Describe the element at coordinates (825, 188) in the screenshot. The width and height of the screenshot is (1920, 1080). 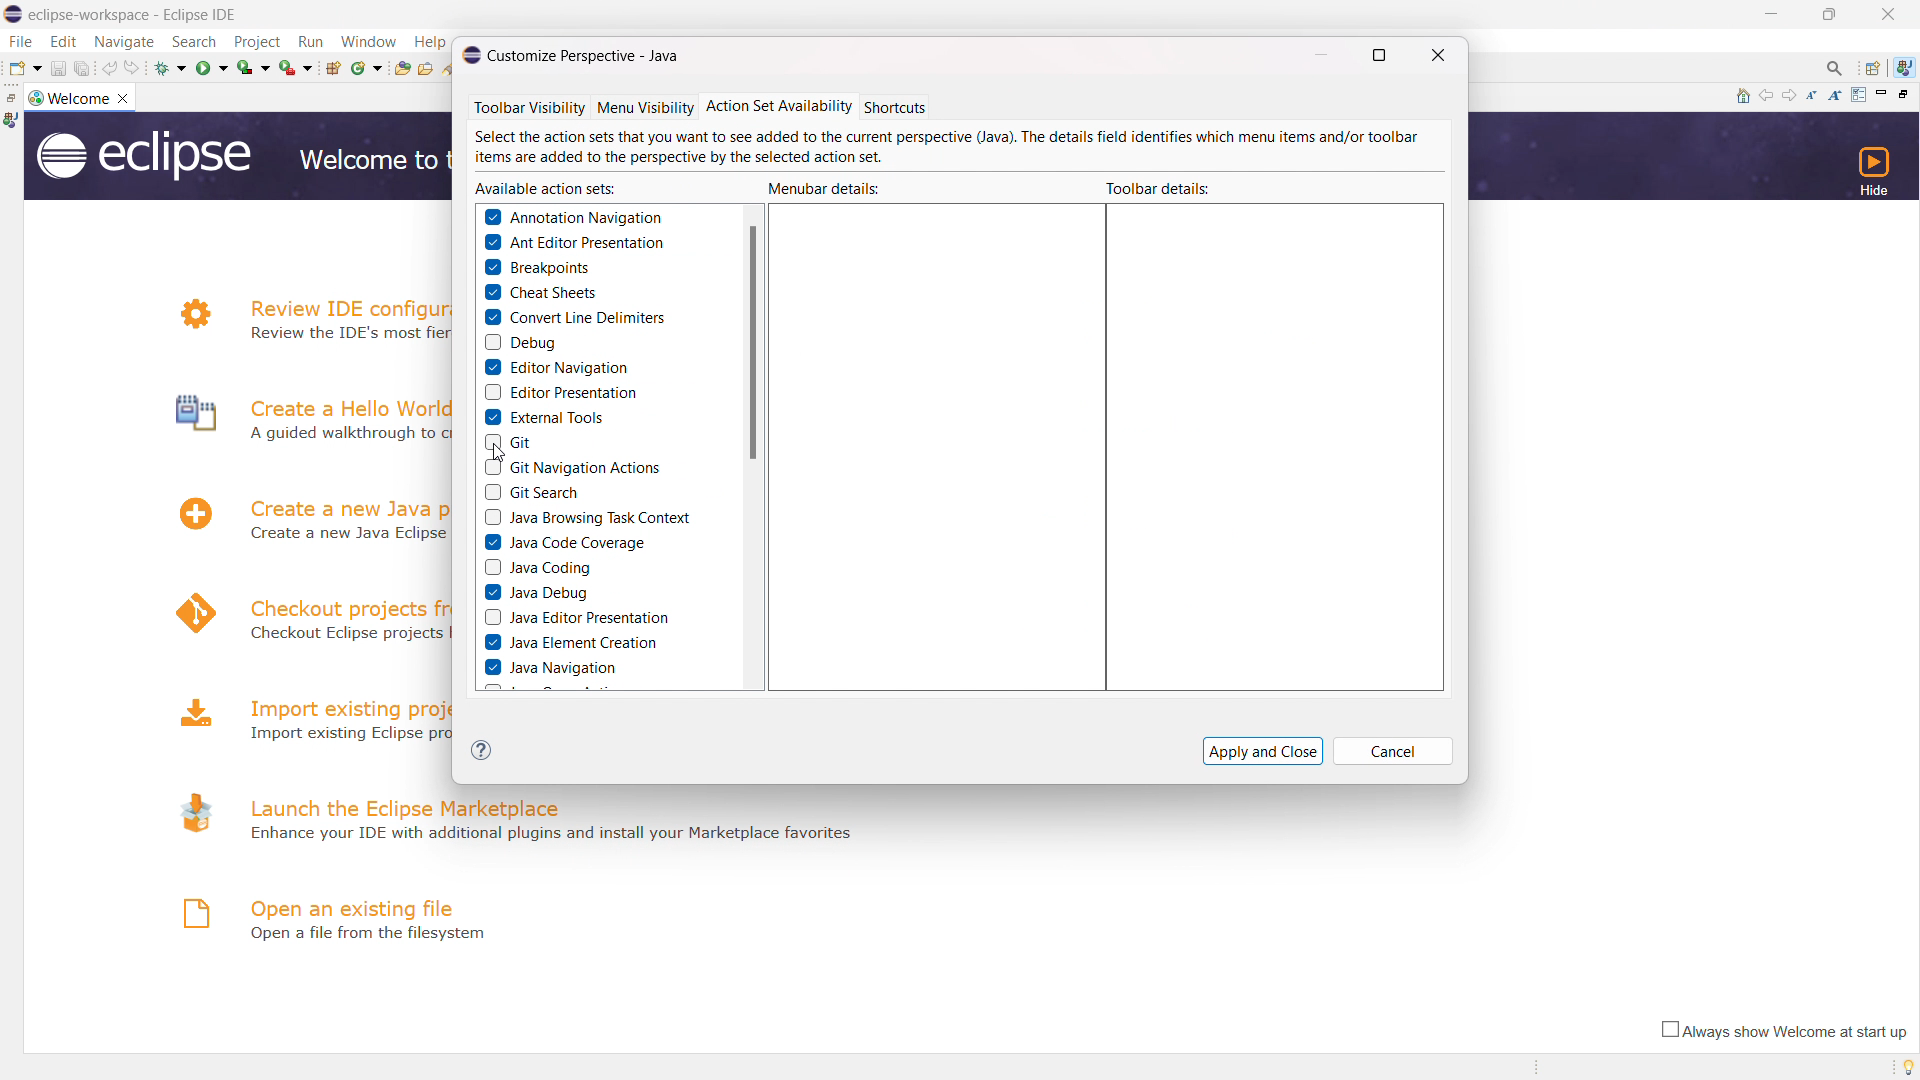
I see `menubar details` at that location.